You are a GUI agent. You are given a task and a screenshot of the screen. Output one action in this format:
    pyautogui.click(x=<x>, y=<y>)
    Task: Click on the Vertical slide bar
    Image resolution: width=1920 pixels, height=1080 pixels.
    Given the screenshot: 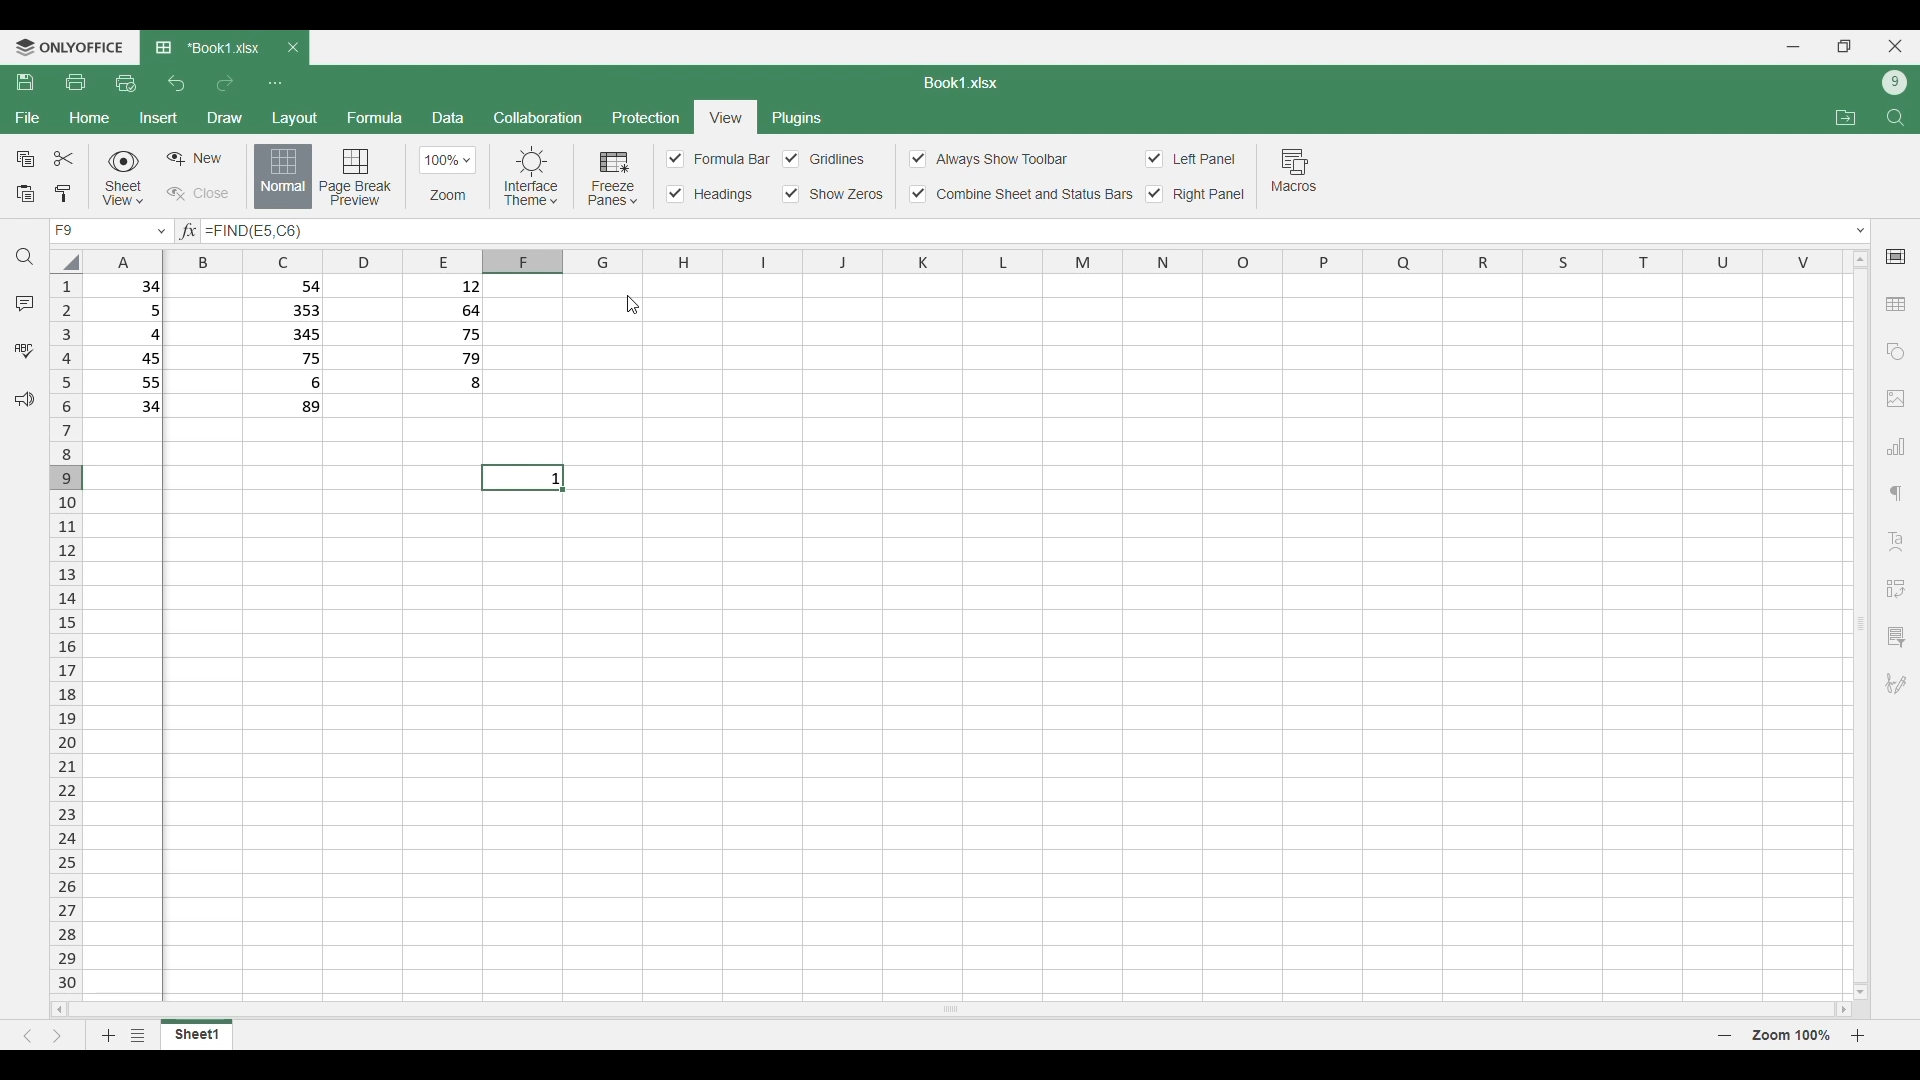 What is the action you would take?
    pyautogui.click(x=1859, y=619)
    